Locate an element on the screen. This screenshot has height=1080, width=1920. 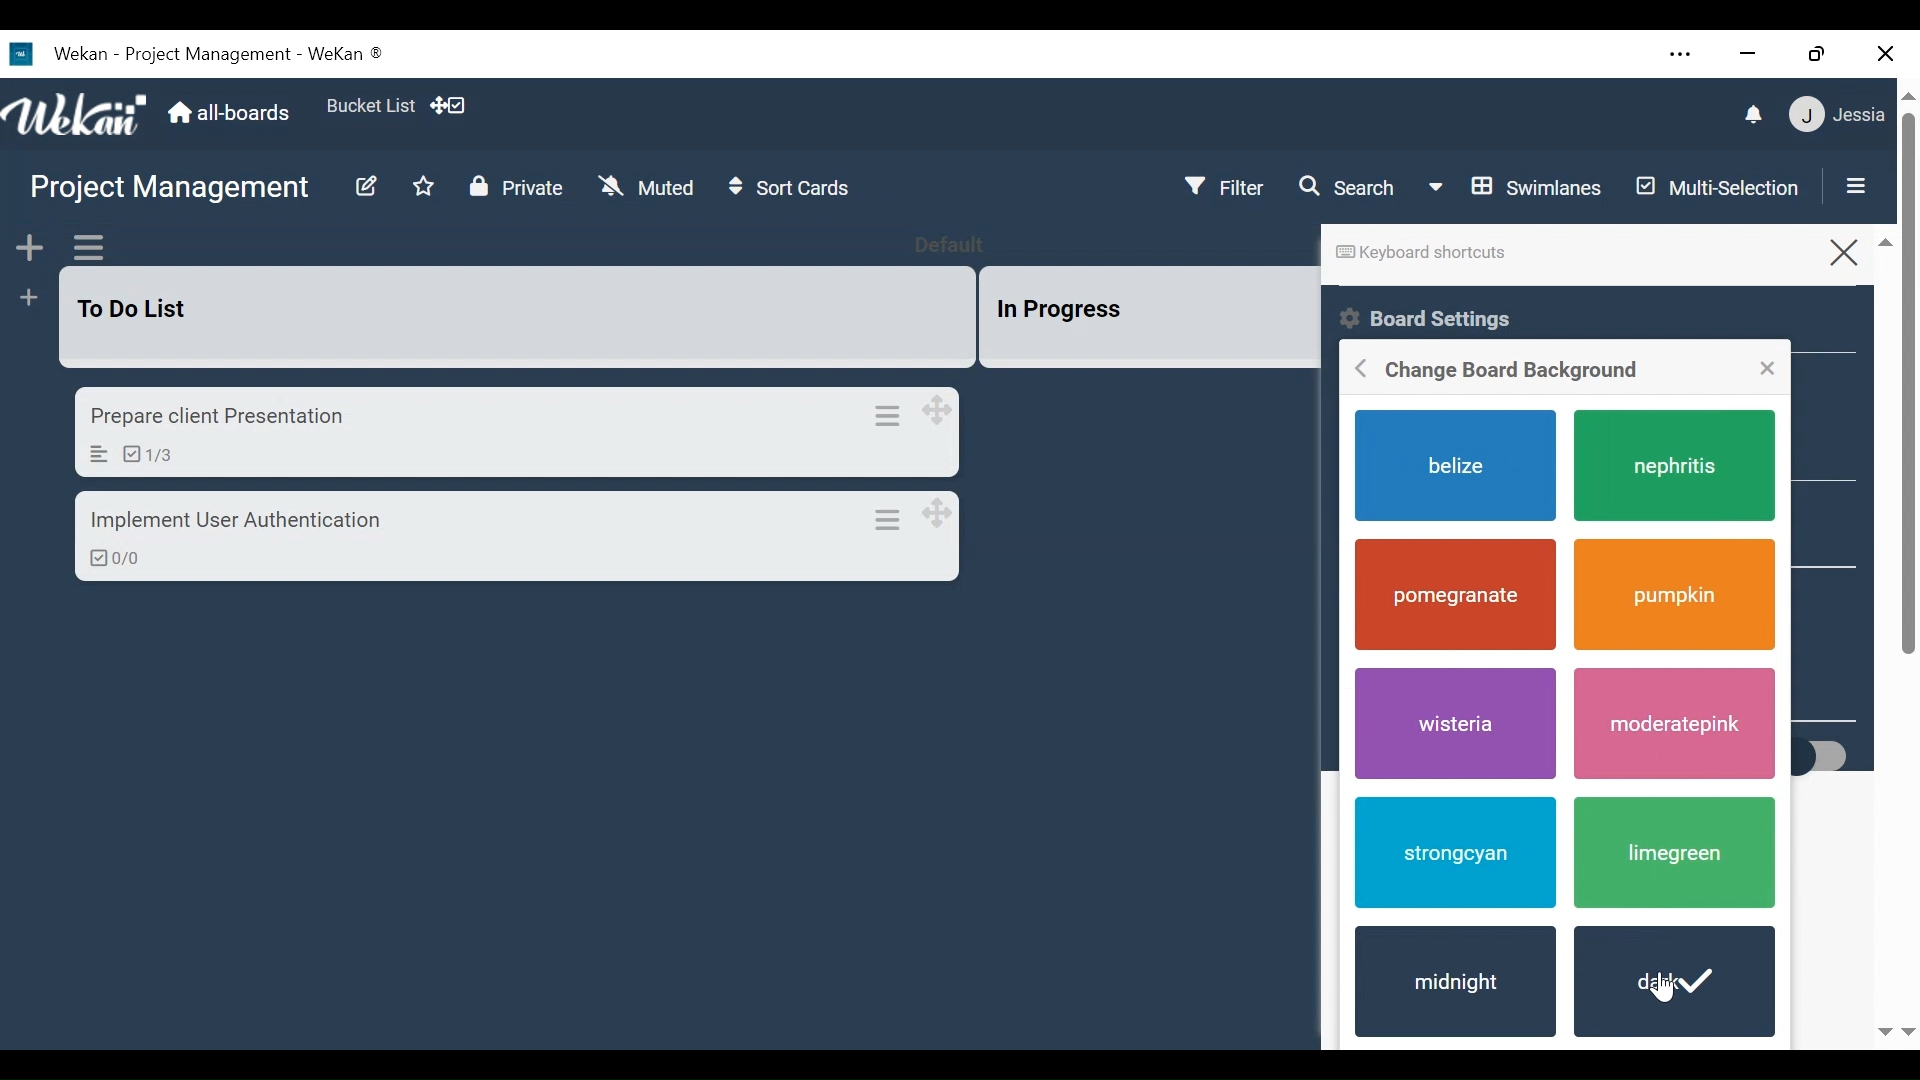
Search is located at coordinates (1351, 188).